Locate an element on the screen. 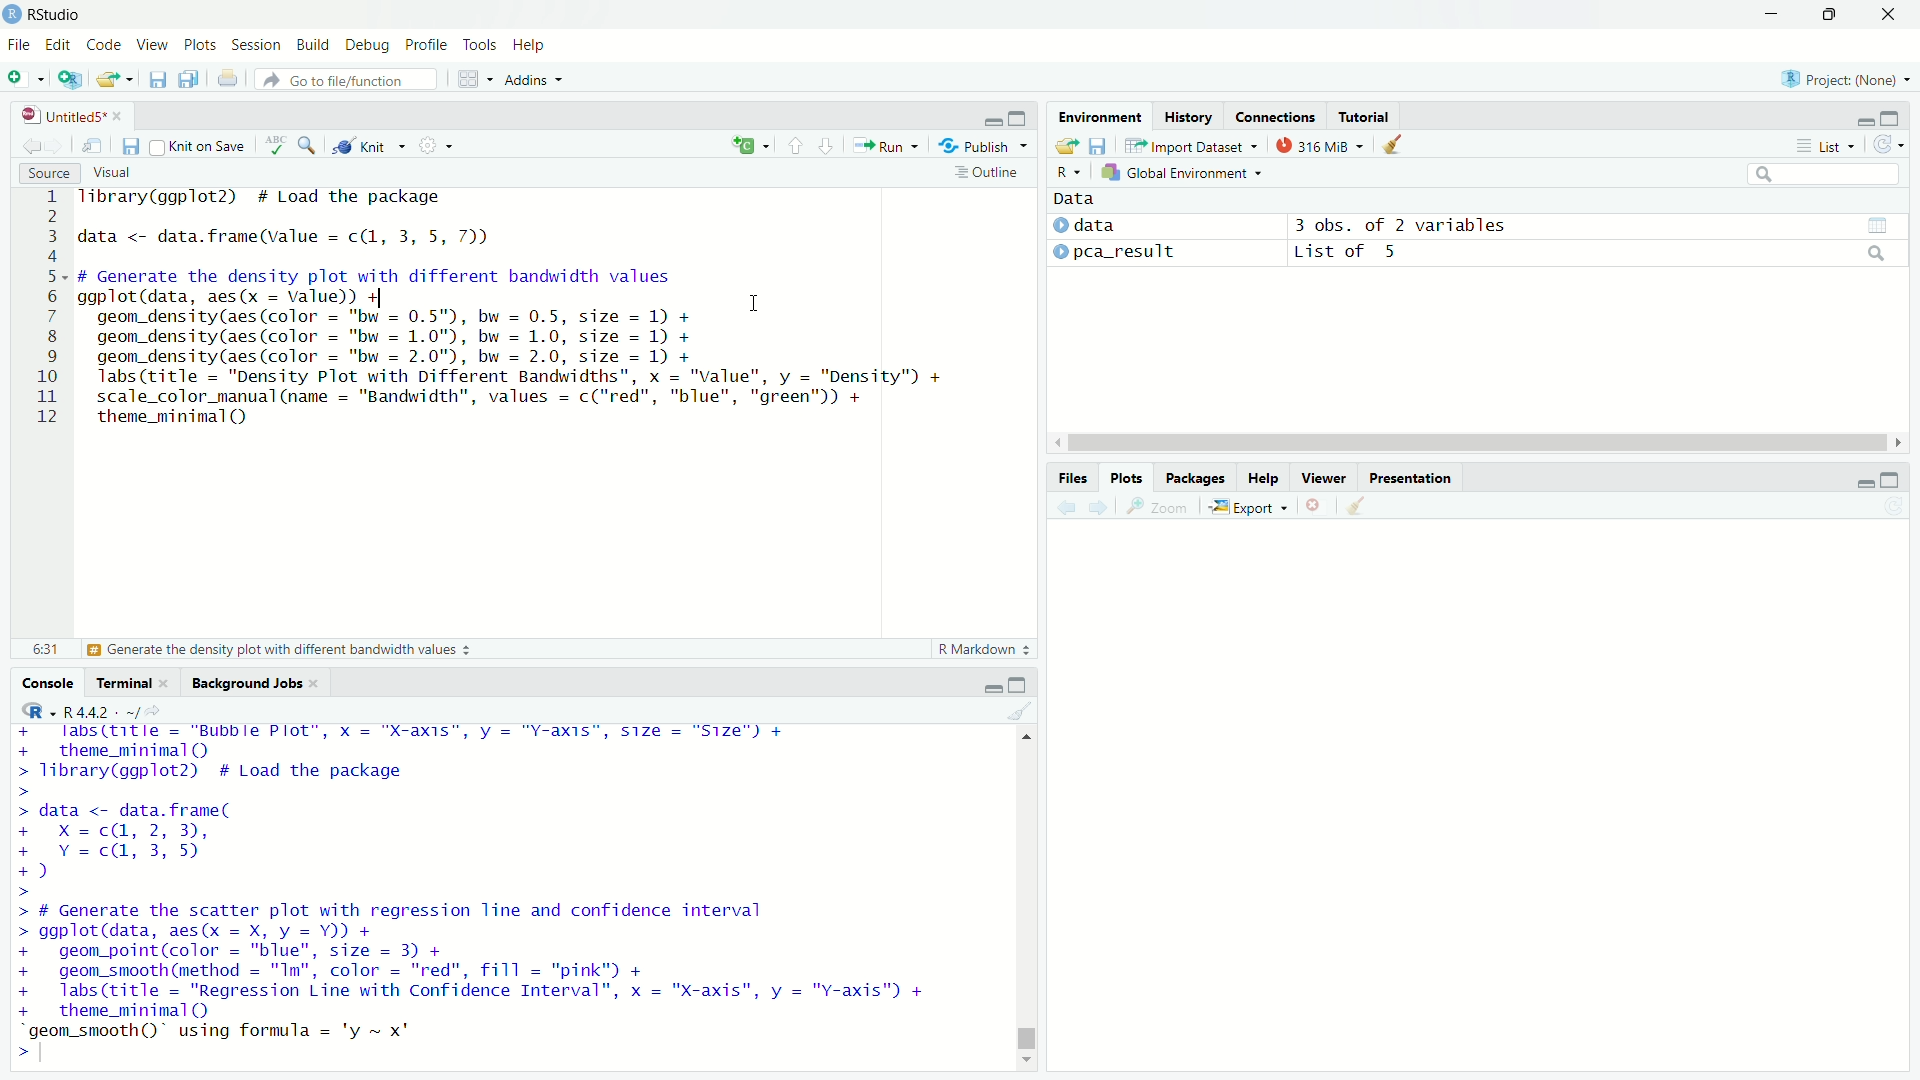 This screenshot has height=1080, width=1920. Plots is located at coordinates (199, 43).